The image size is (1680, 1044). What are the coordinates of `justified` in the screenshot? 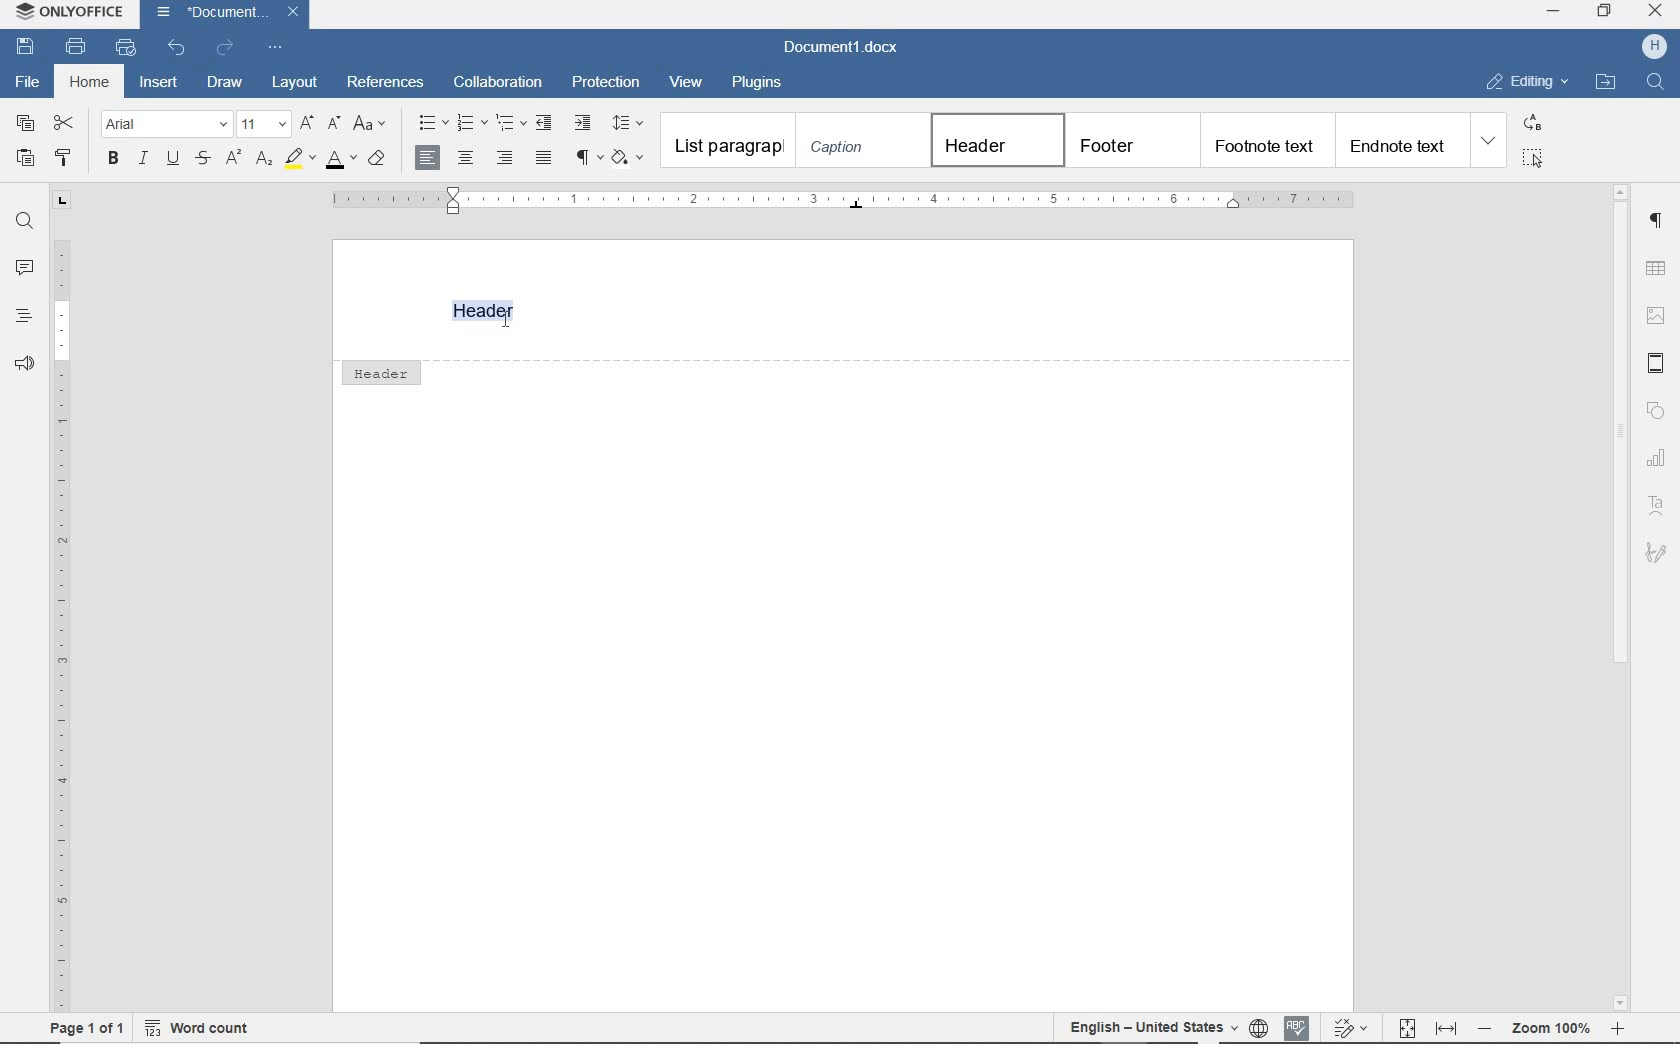 It's located at (545, 159).